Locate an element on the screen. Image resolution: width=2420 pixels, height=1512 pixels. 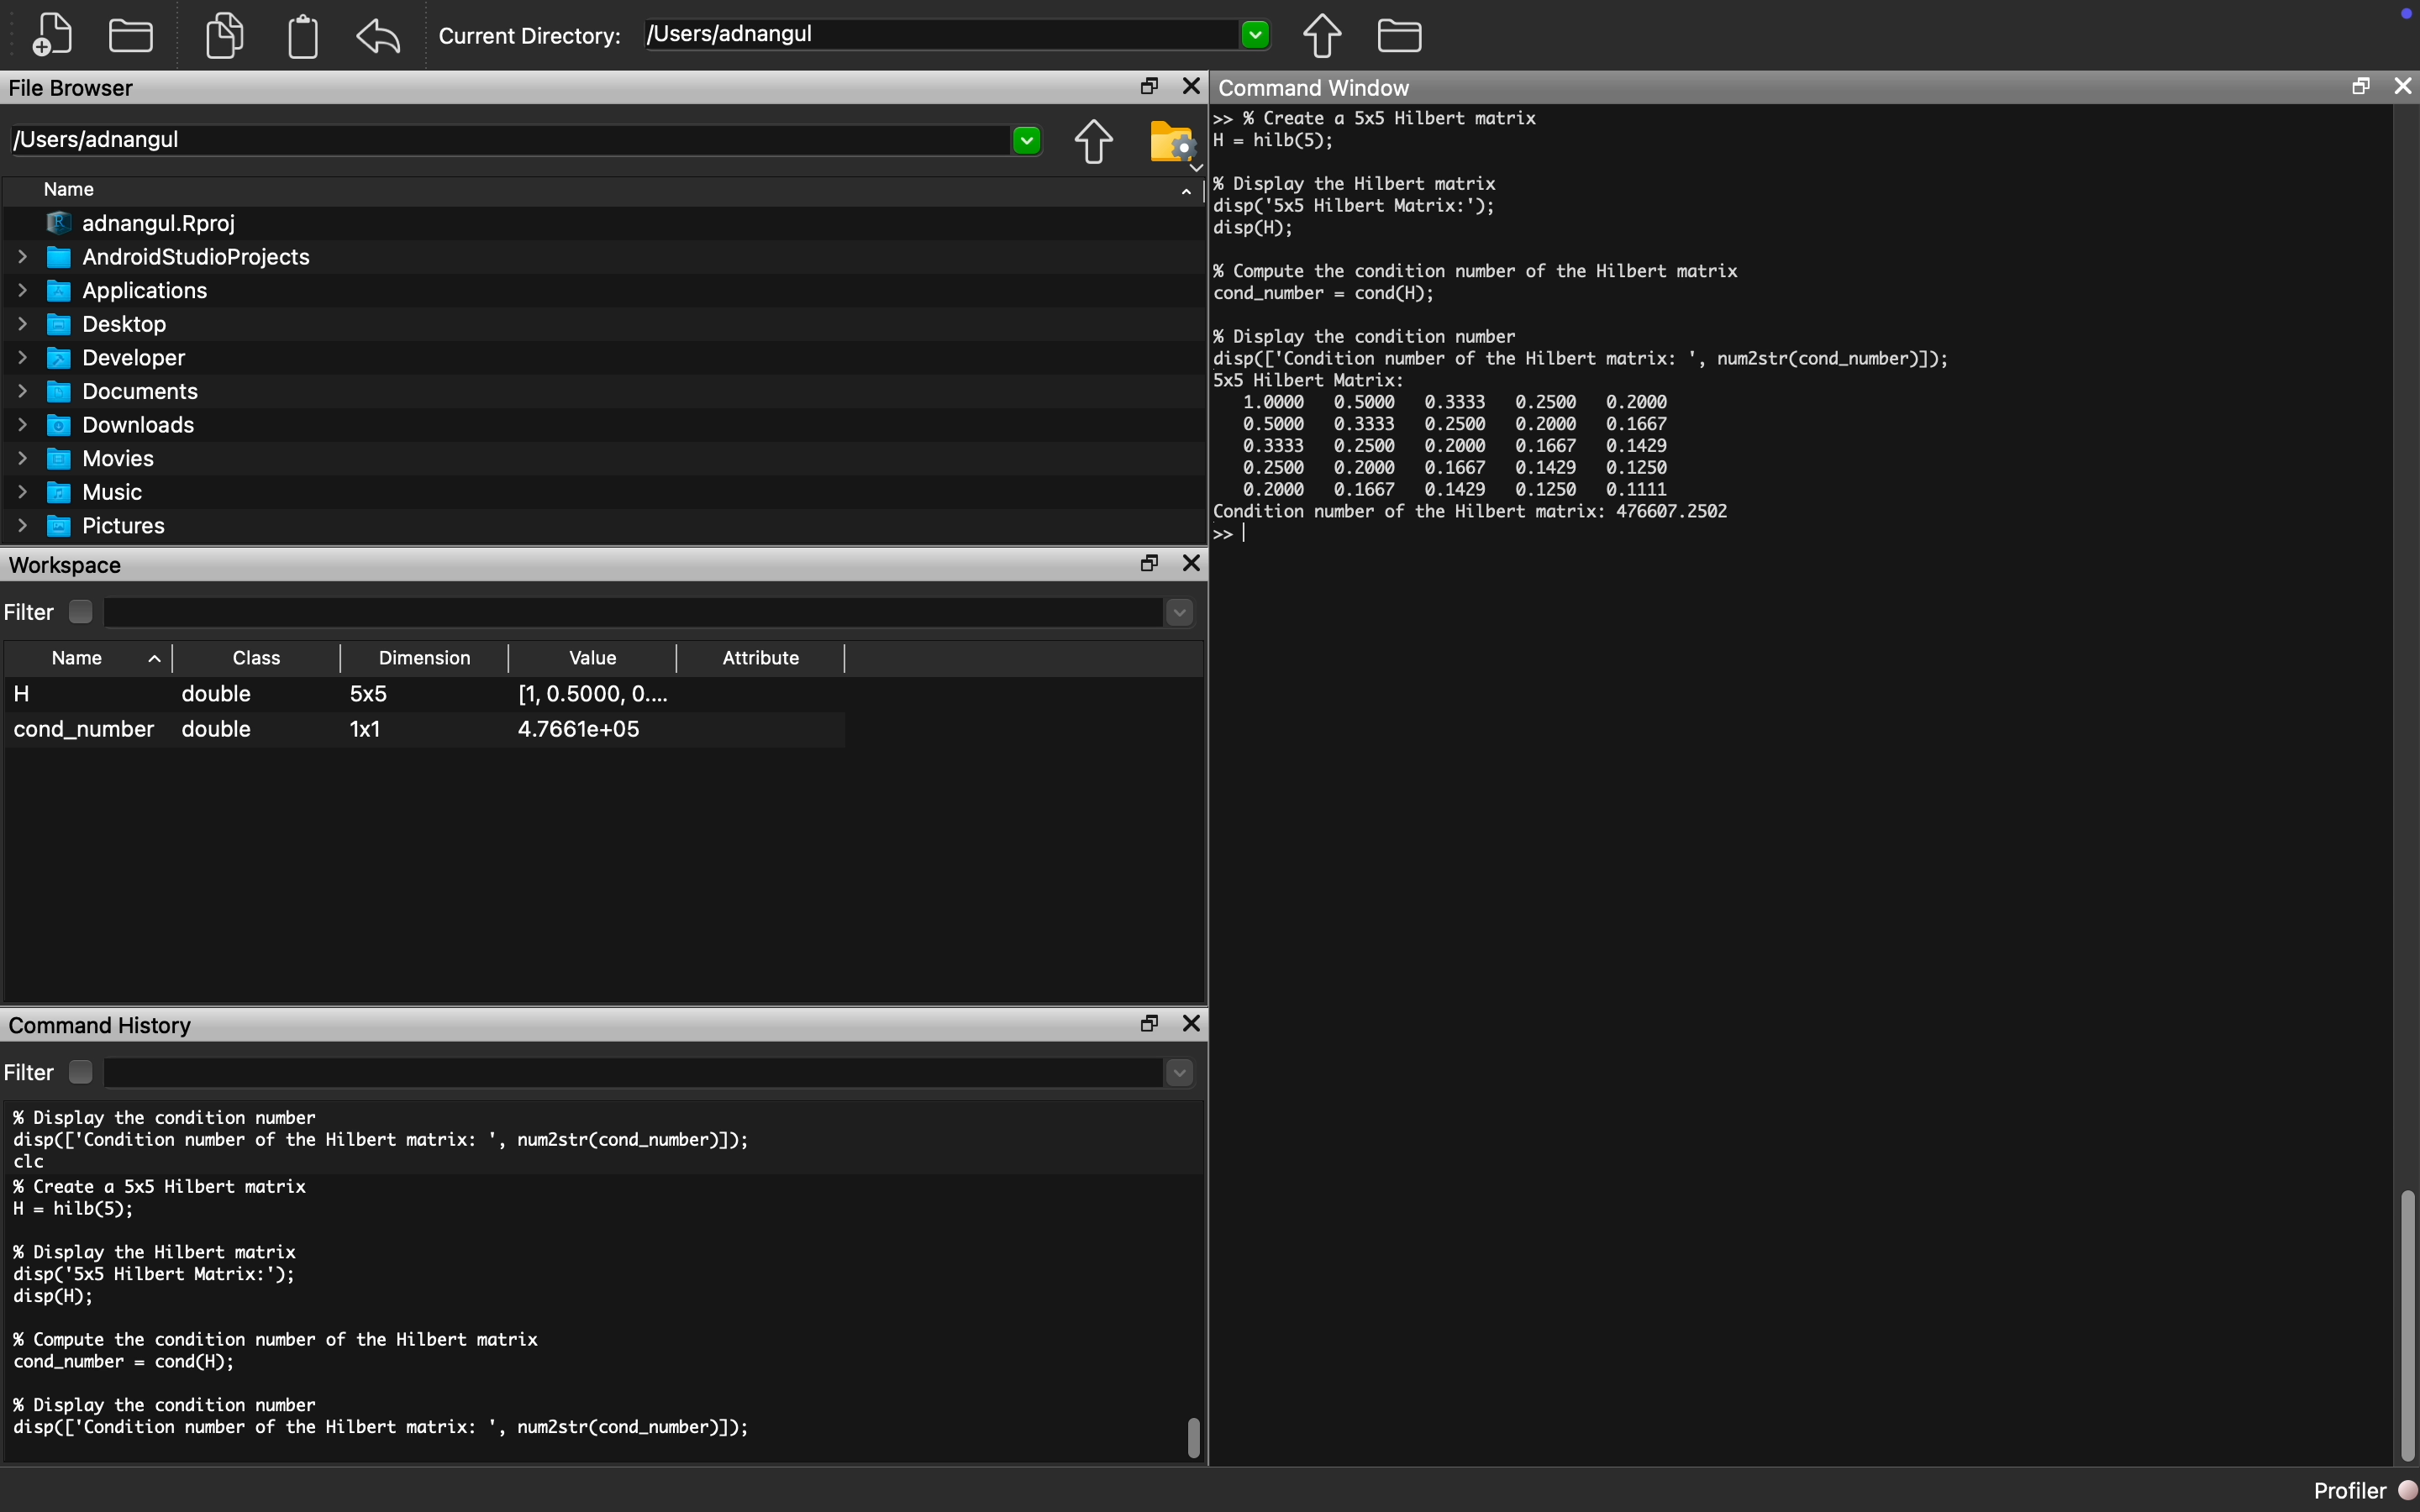
Value is located at coordinates (591, 657).